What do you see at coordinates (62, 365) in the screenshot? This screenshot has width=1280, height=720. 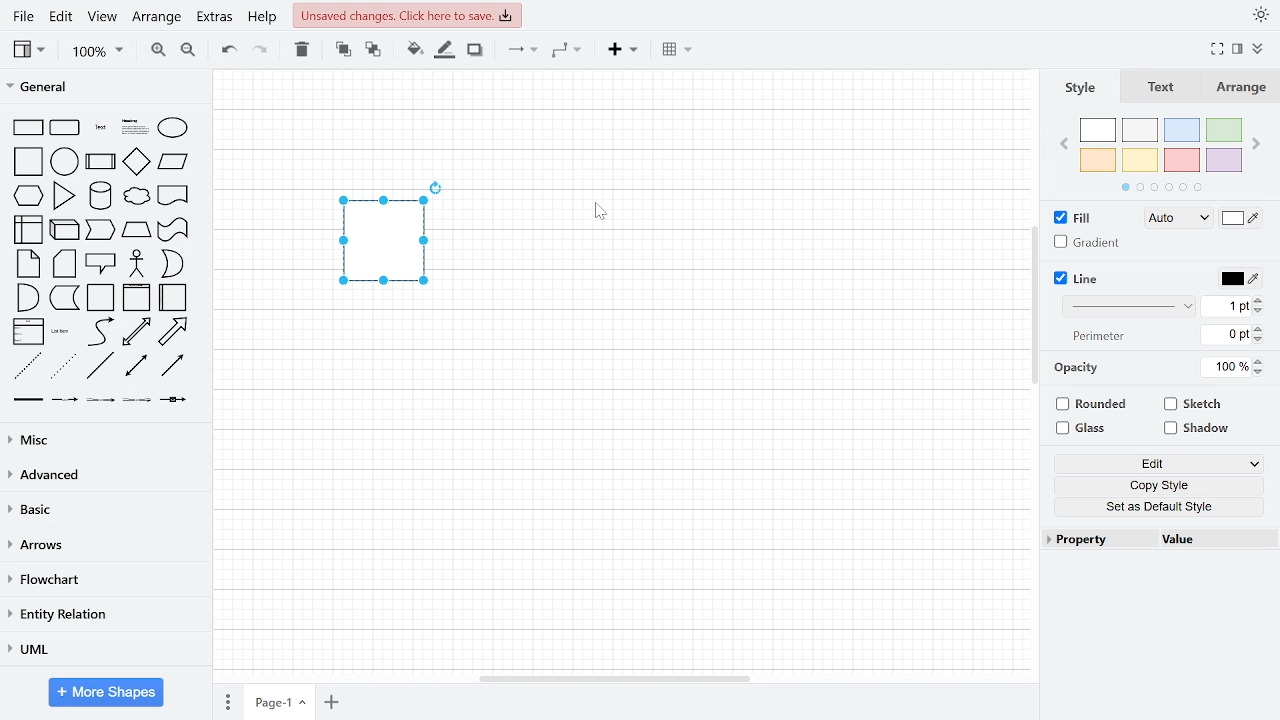 I see `dotted line` at bounding box center [62, 365].